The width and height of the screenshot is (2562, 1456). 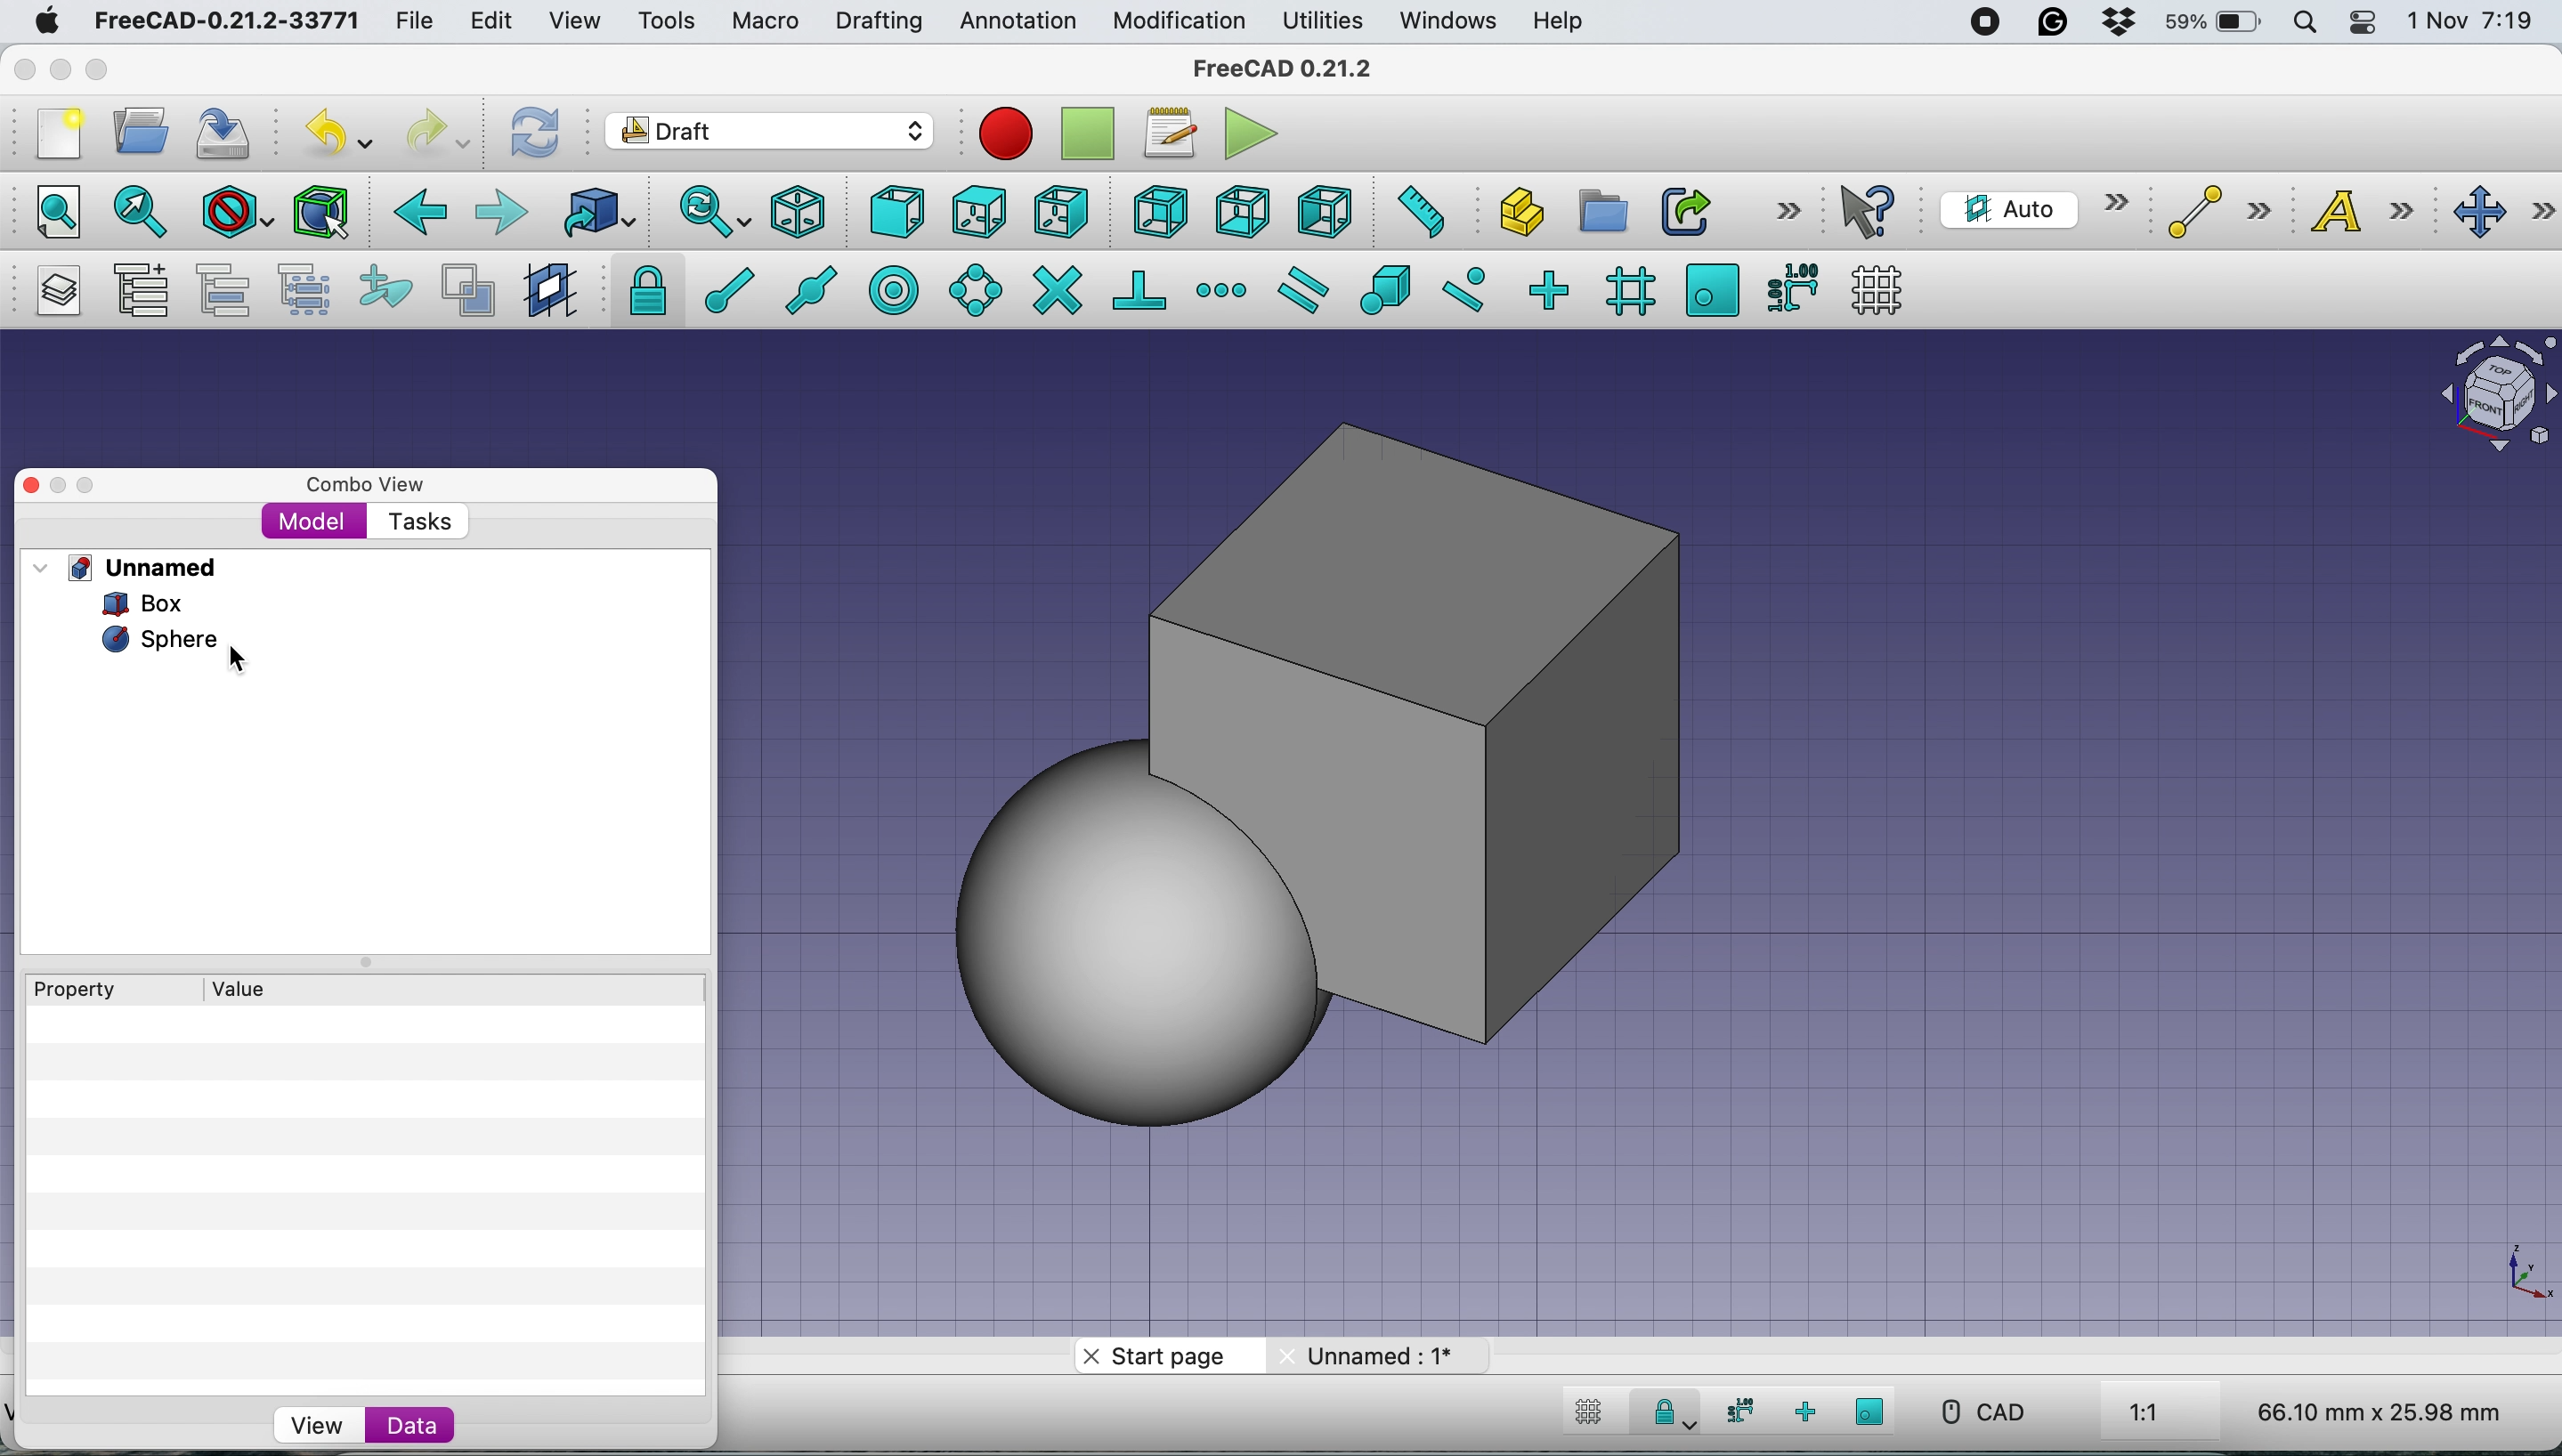 What do you see at coordinates (1299, 291) in the screenshot?
I see `snap parallel` at bounding box center [1299, 291].